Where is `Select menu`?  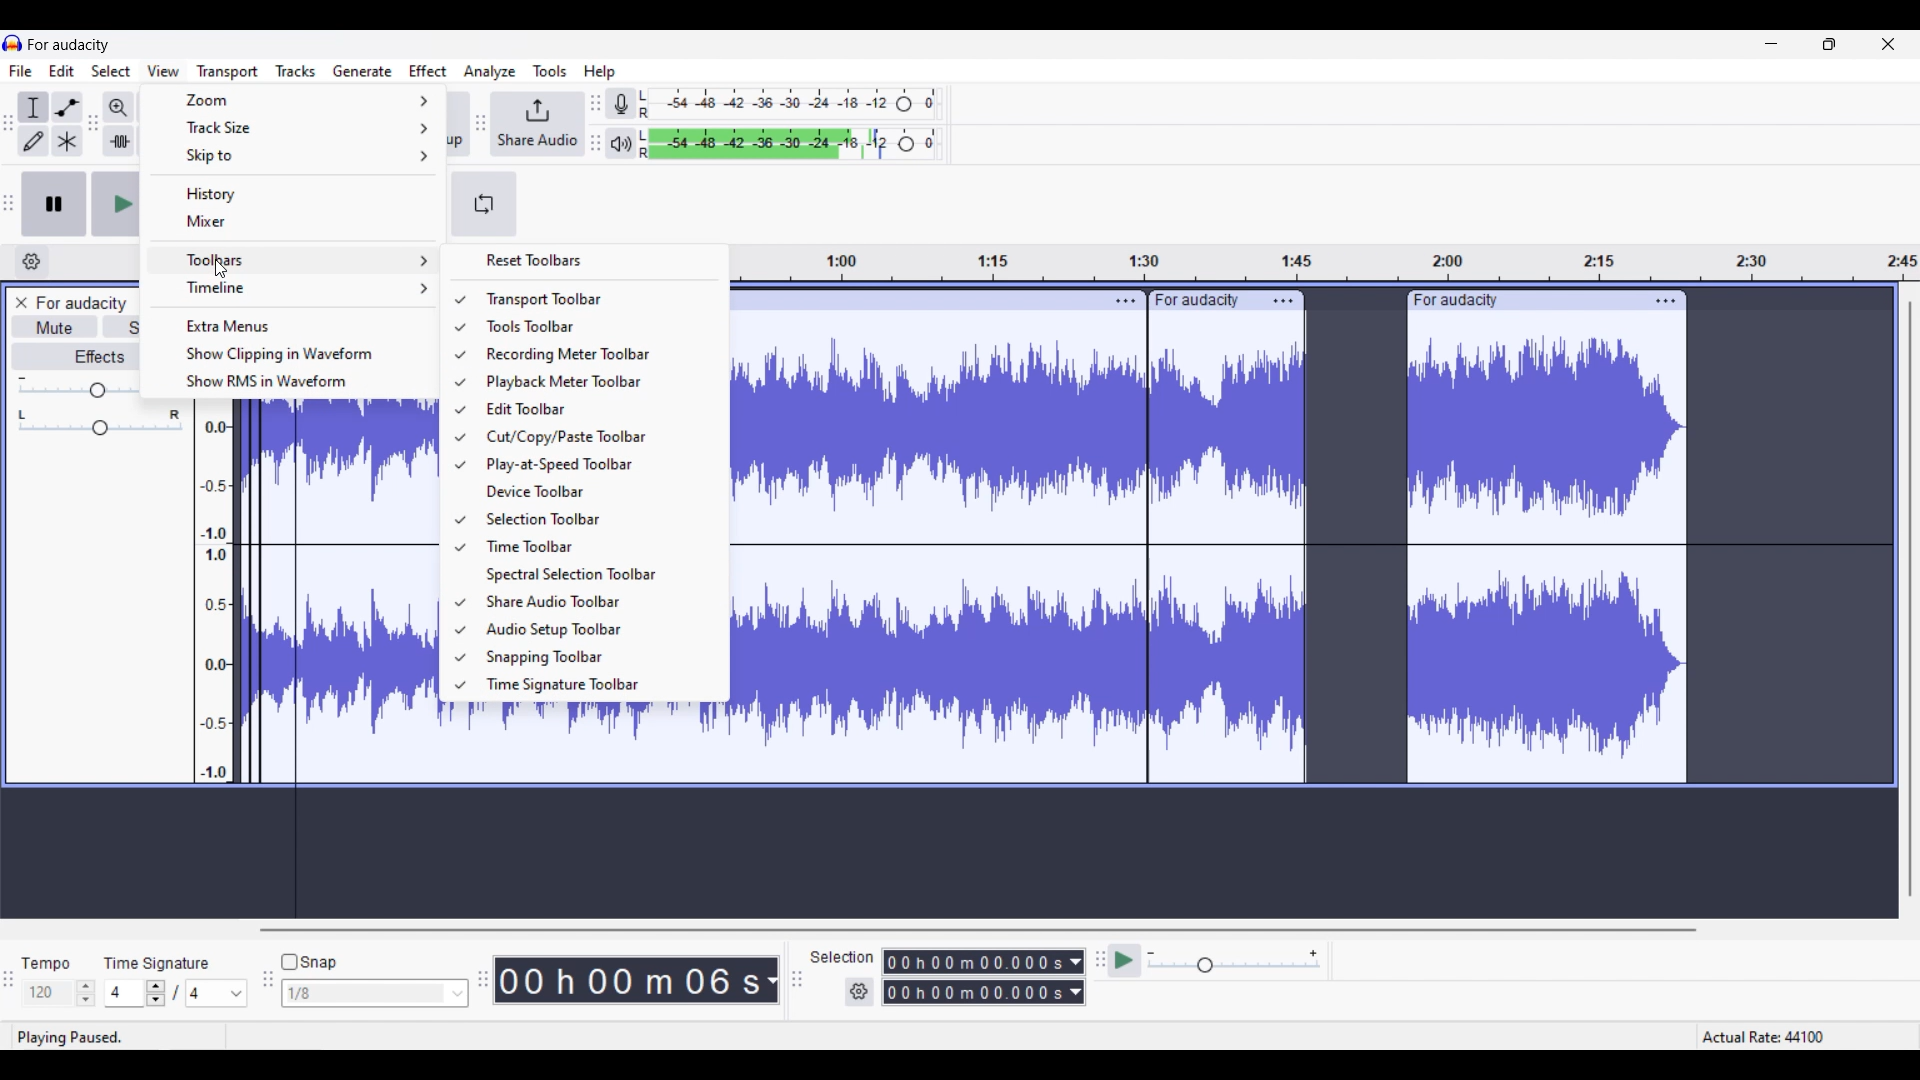 Select menu is located at coordinates (111, 71).